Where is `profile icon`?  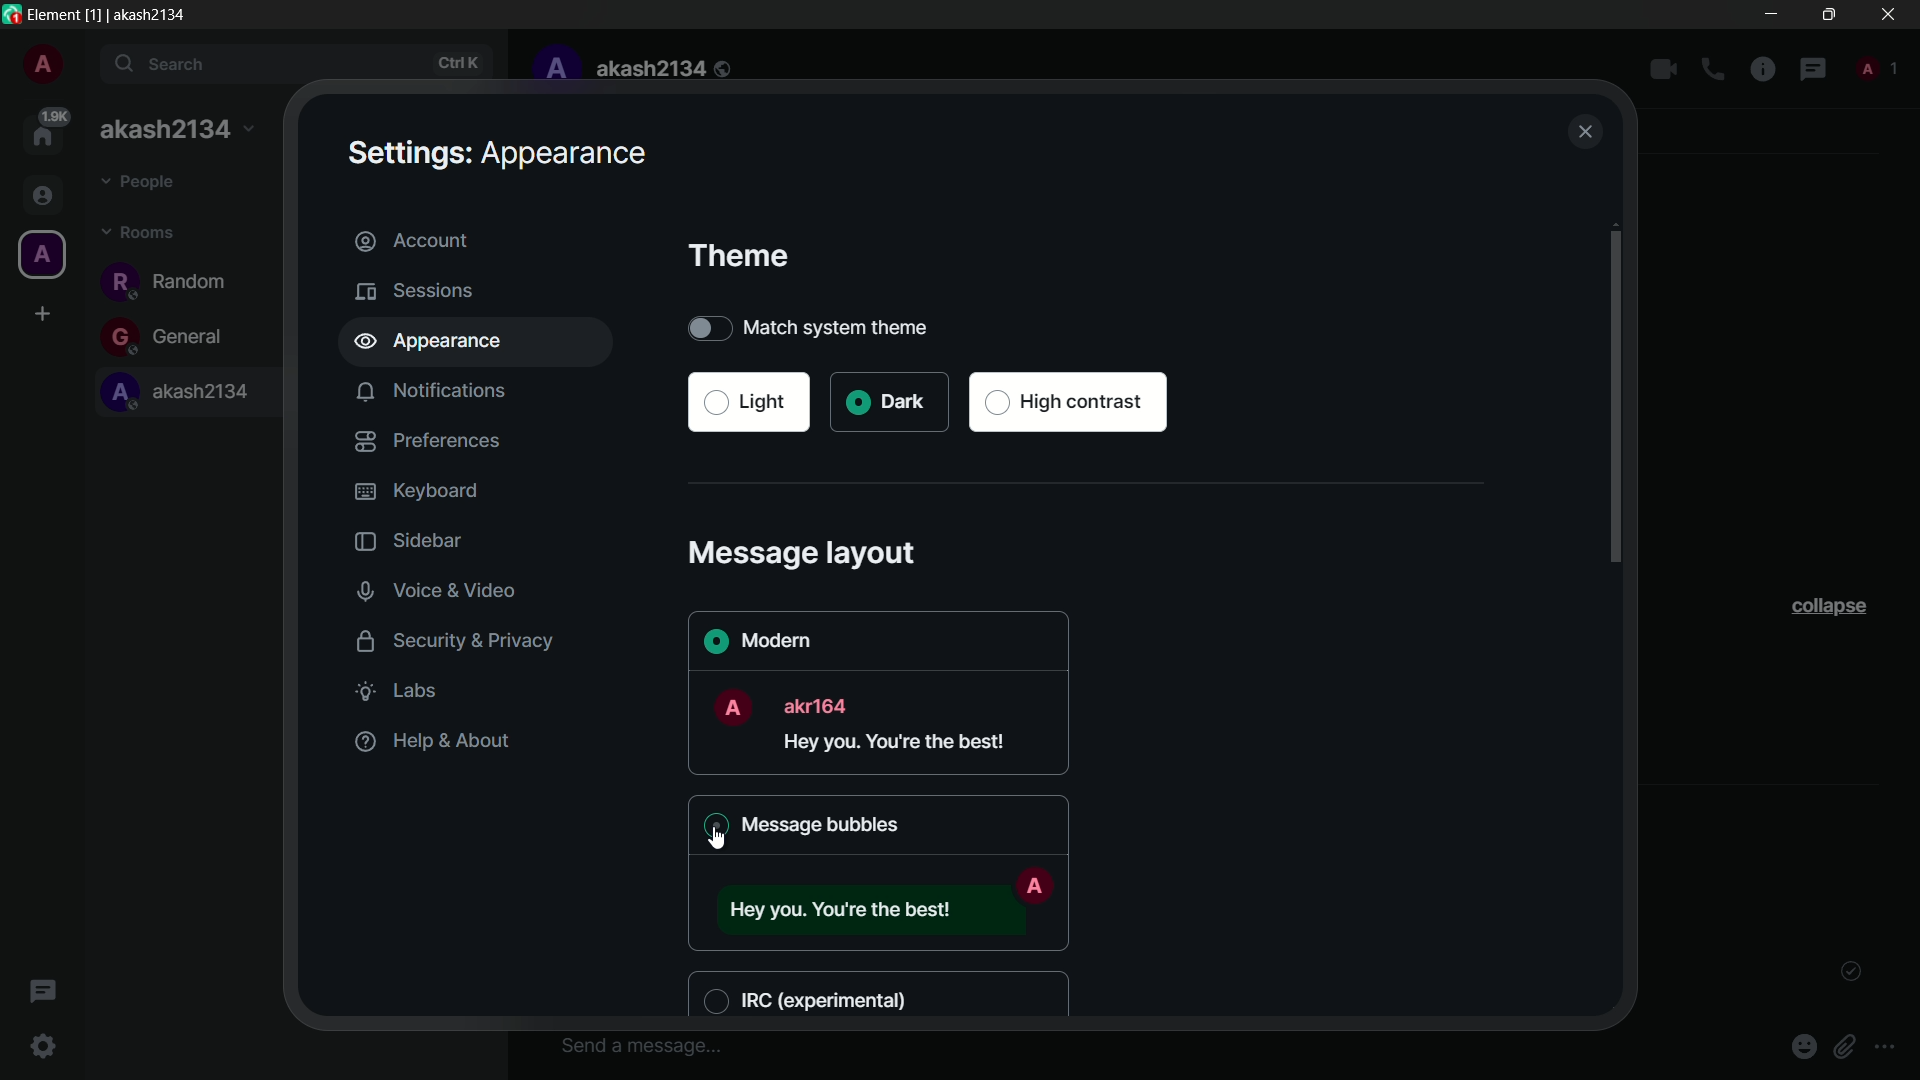 profile icon is located at coordinates (40, 255).